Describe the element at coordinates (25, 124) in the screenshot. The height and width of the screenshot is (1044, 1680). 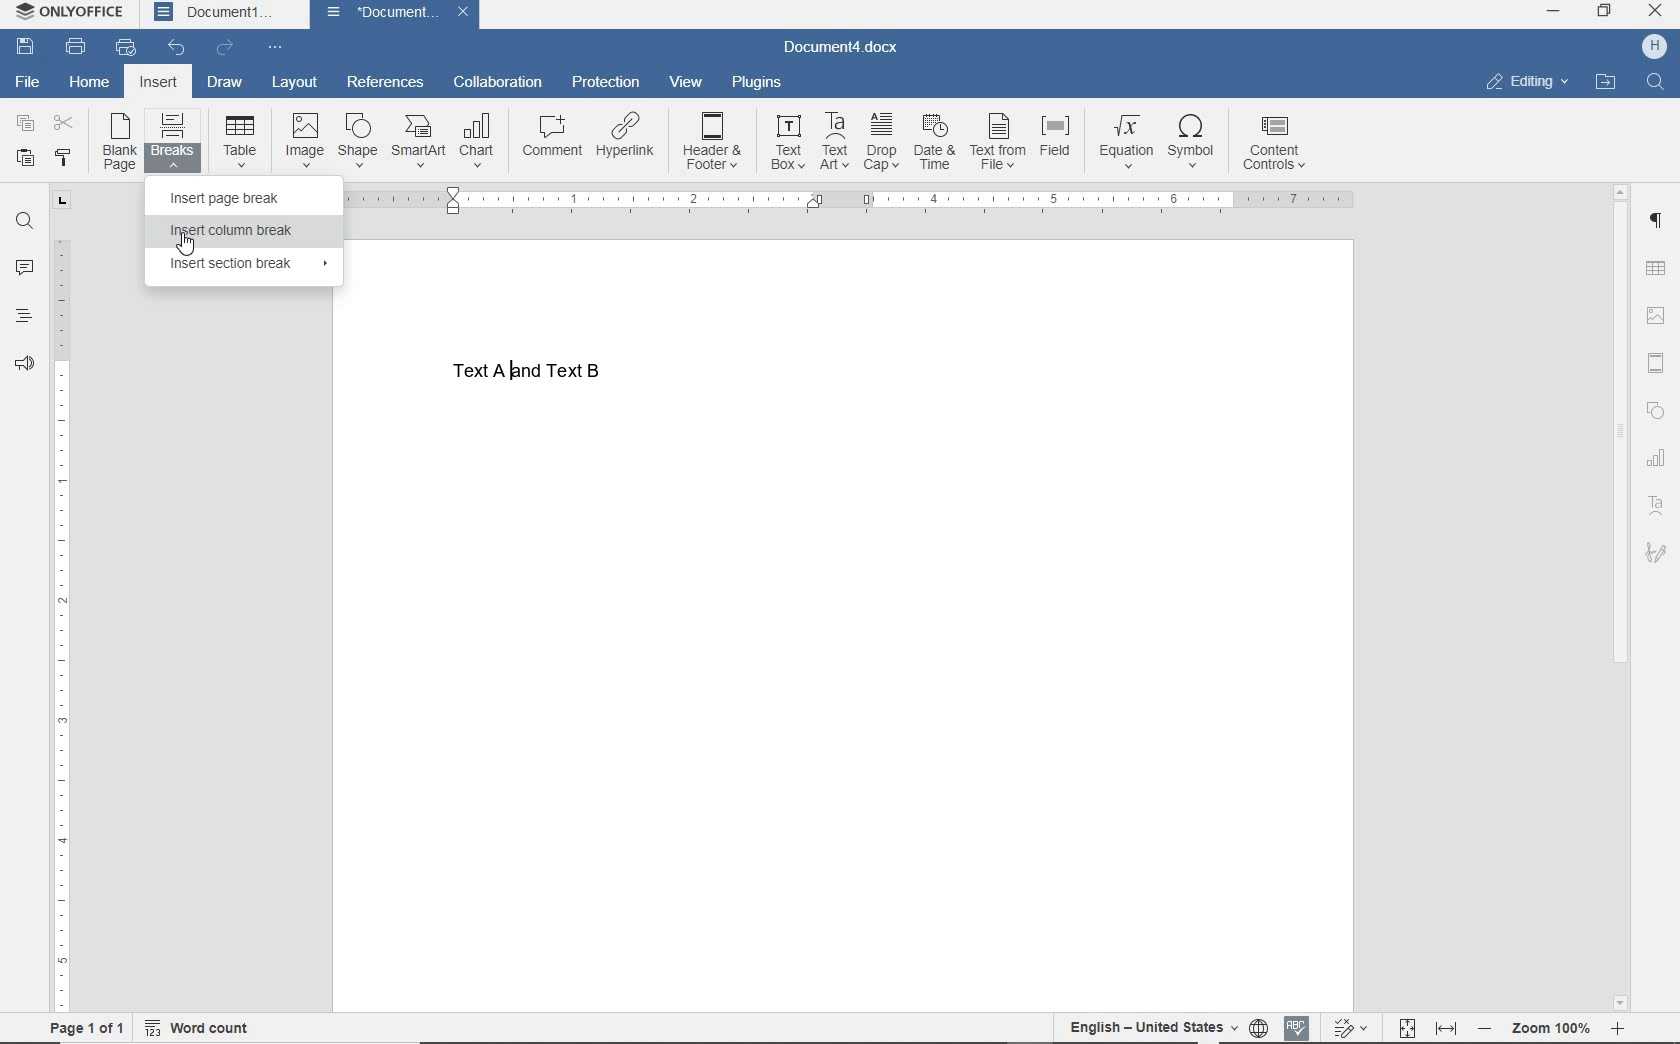
I see `COPY` at that location.